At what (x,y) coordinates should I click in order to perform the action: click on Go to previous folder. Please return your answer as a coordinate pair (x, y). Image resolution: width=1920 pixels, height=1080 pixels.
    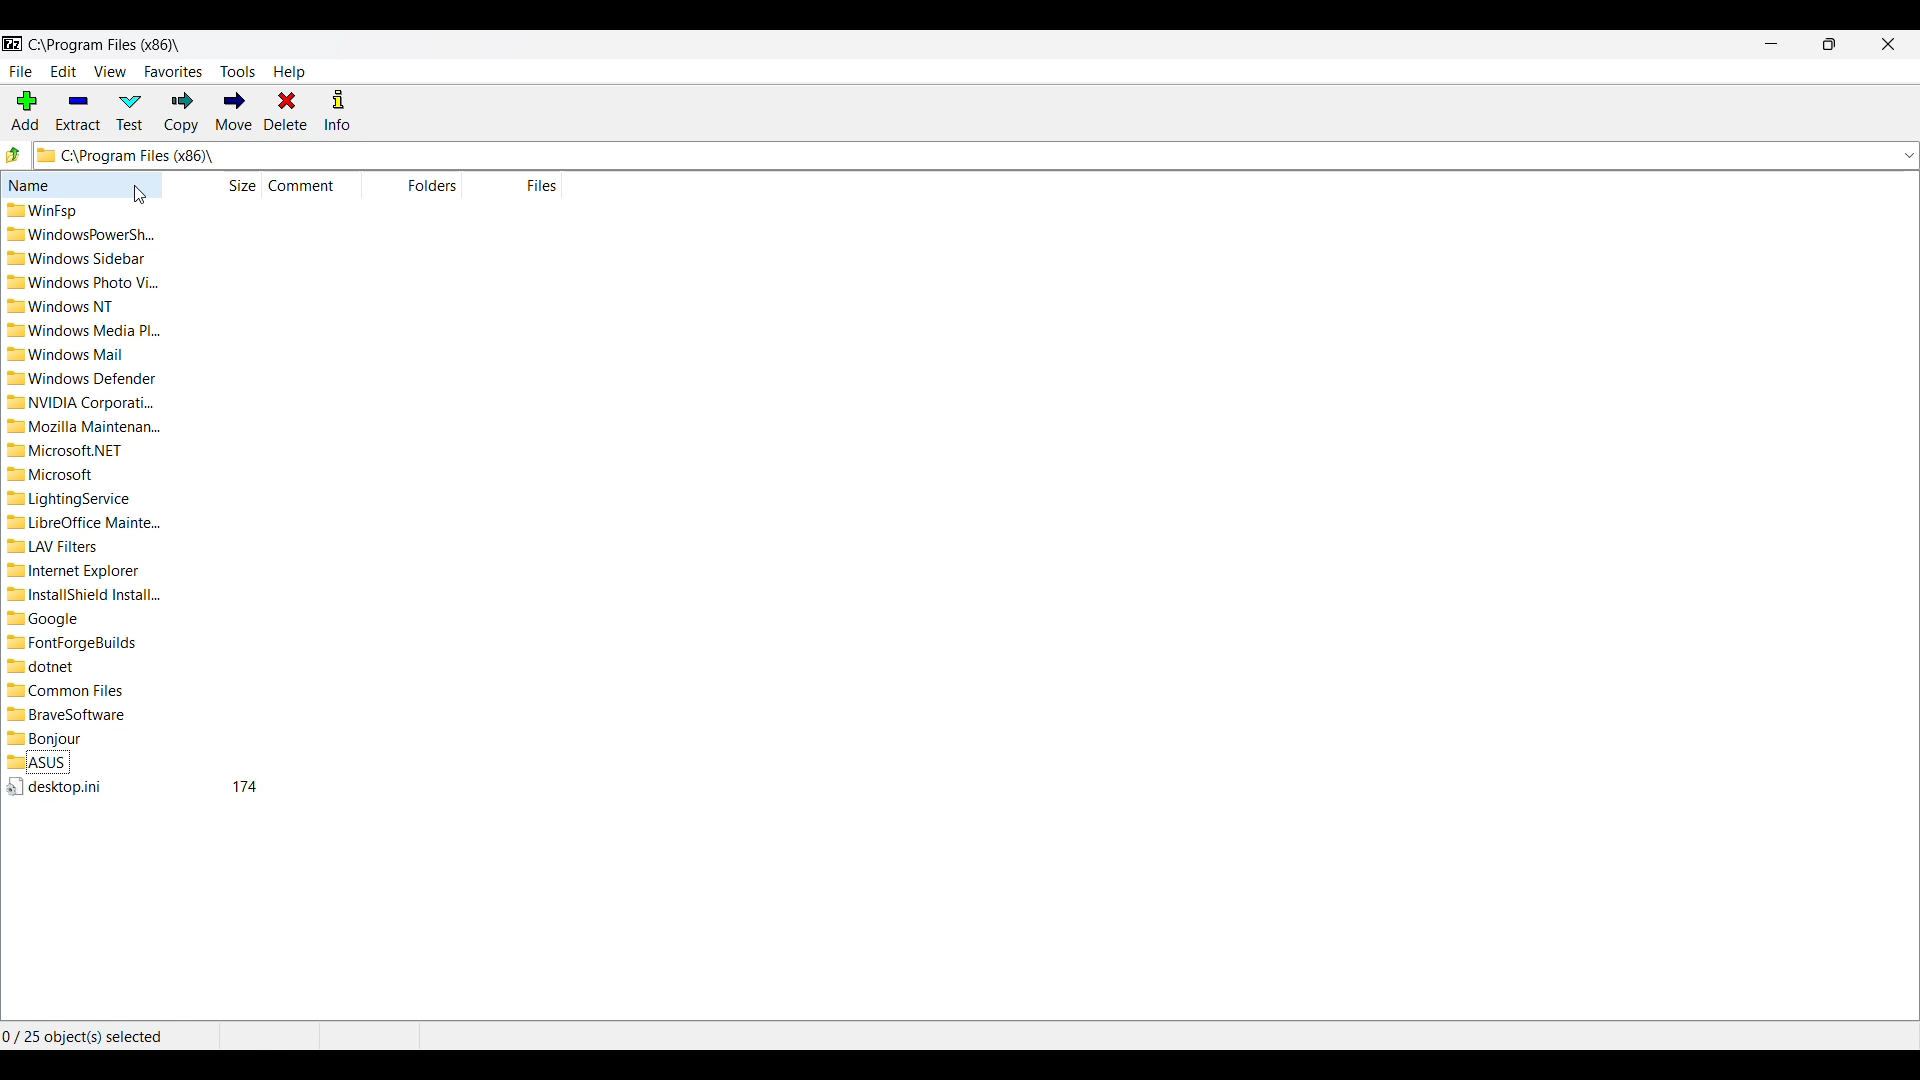
    Looking at the image, I should click on (14, 154).